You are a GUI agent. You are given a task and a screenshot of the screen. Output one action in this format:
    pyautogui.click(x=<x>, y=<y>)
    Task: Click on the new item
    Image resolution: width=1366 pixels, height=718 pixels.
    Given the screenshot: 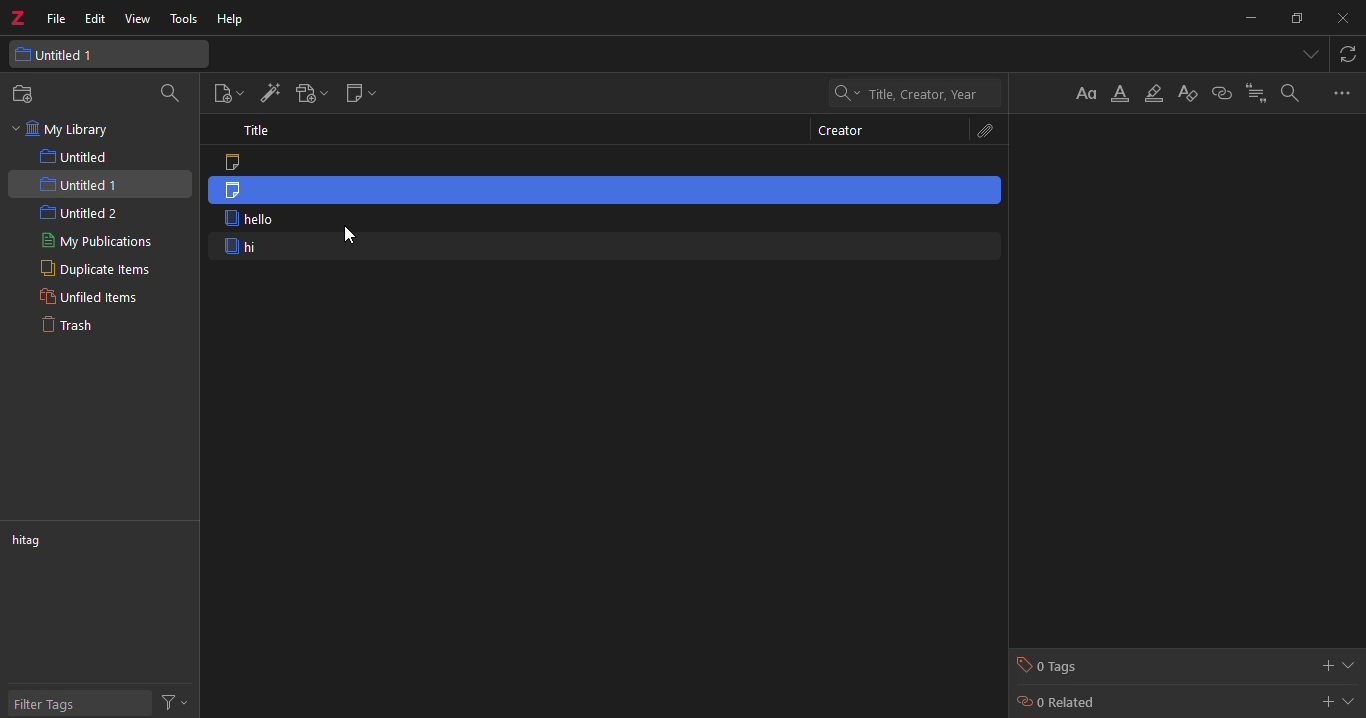 What is the action you would take?
    pyautogui.click(x=230, y=94)
    